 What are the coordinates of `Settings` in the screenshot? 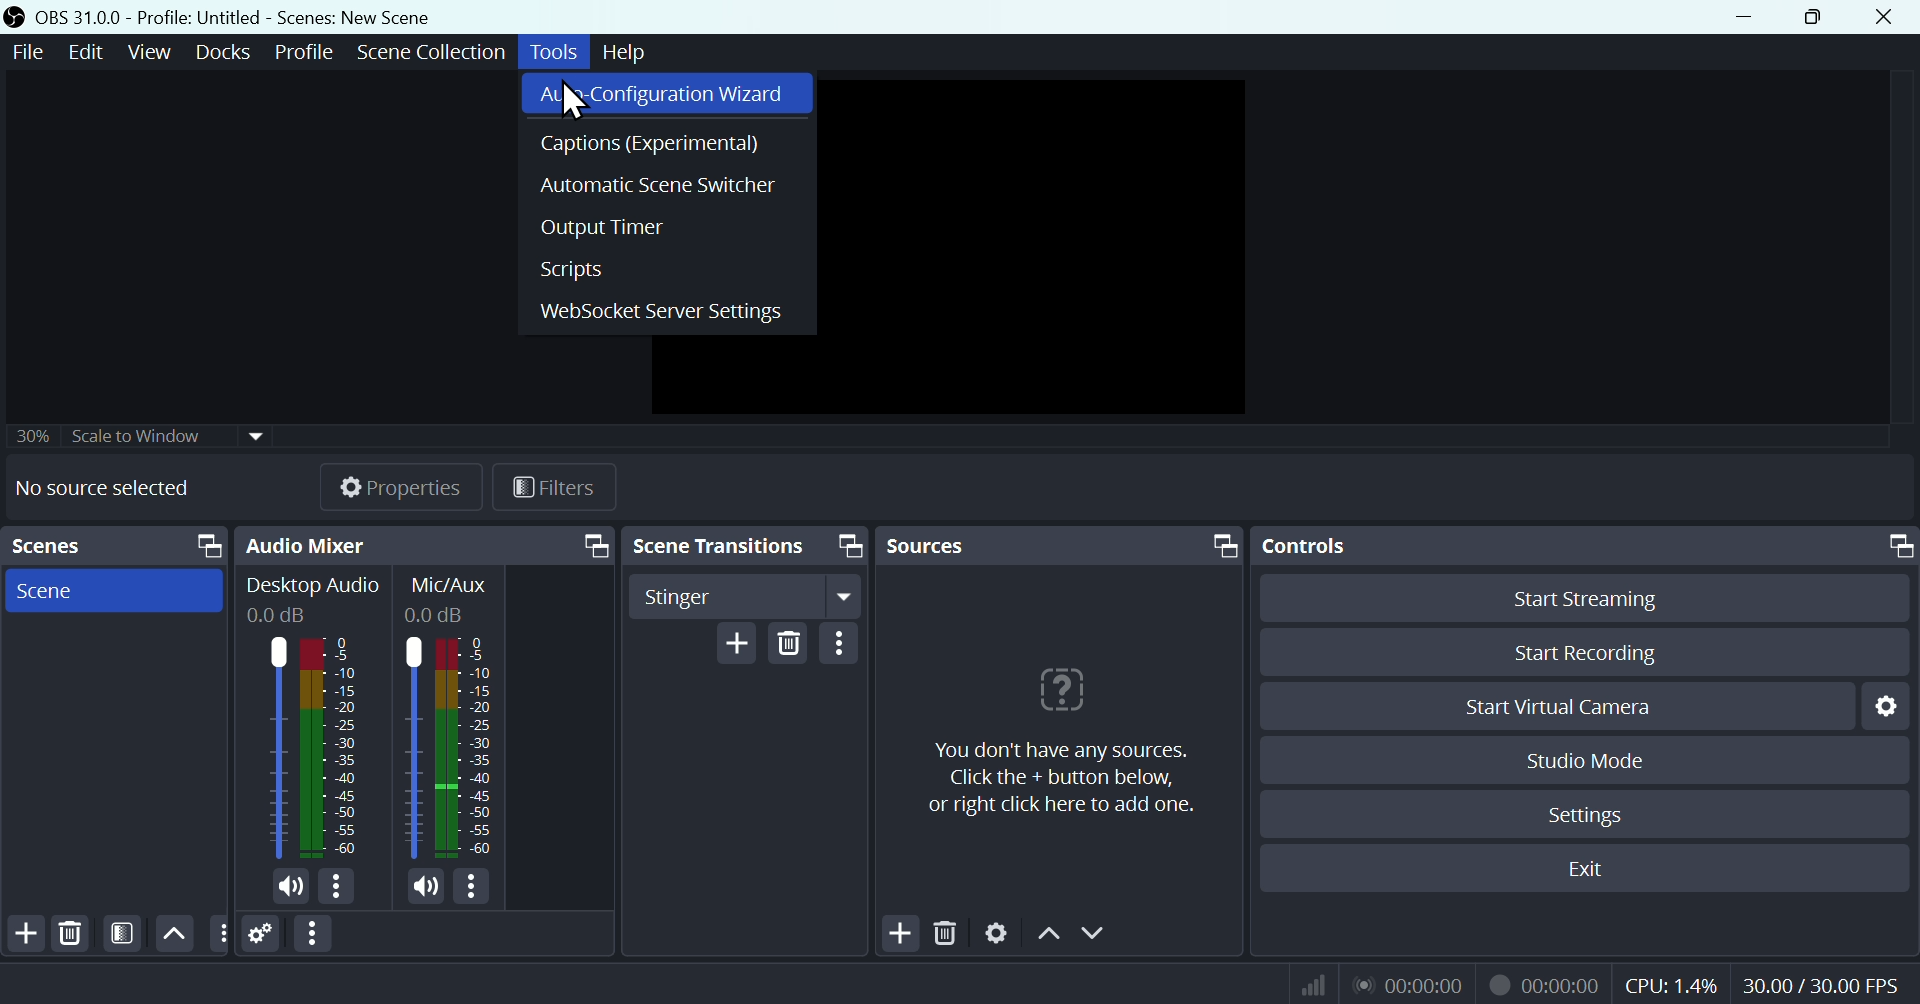 It's located at (997, 930).